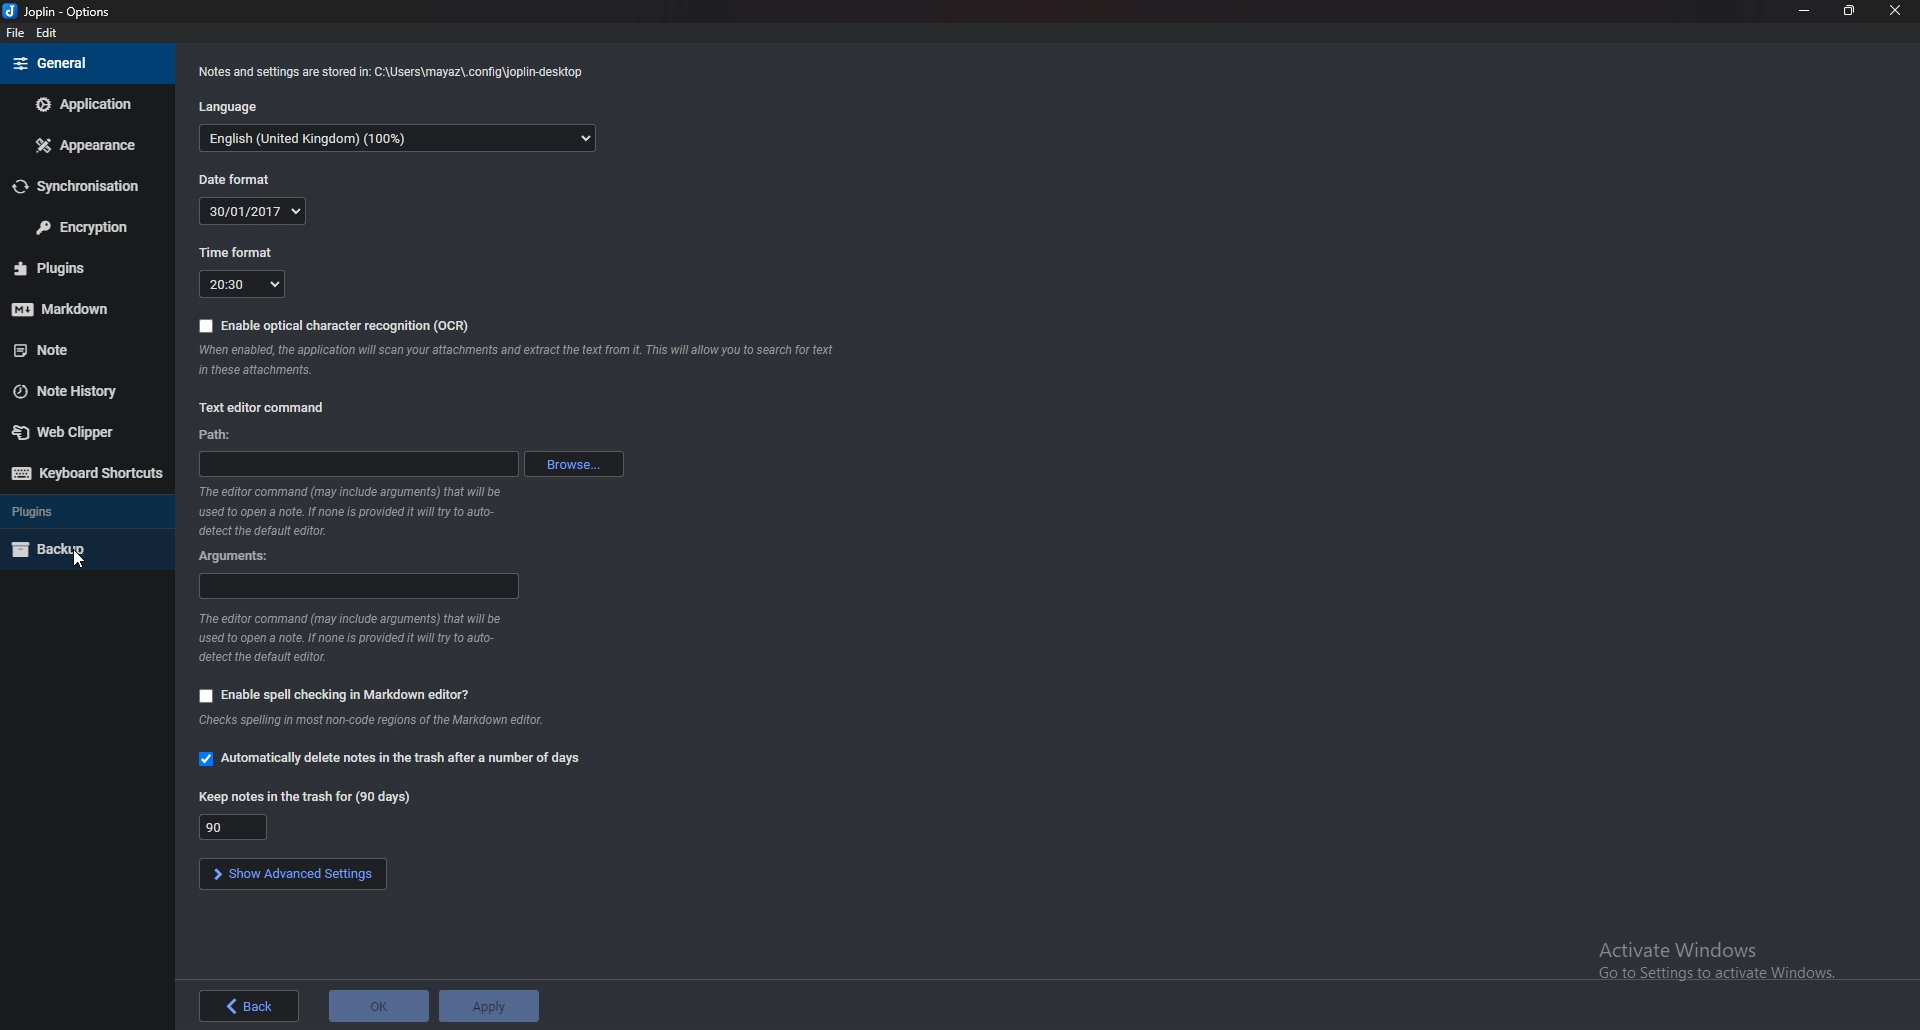  Describe the element at coordinates (75, 306) in the screenshot. I see `Mark down` at that location.